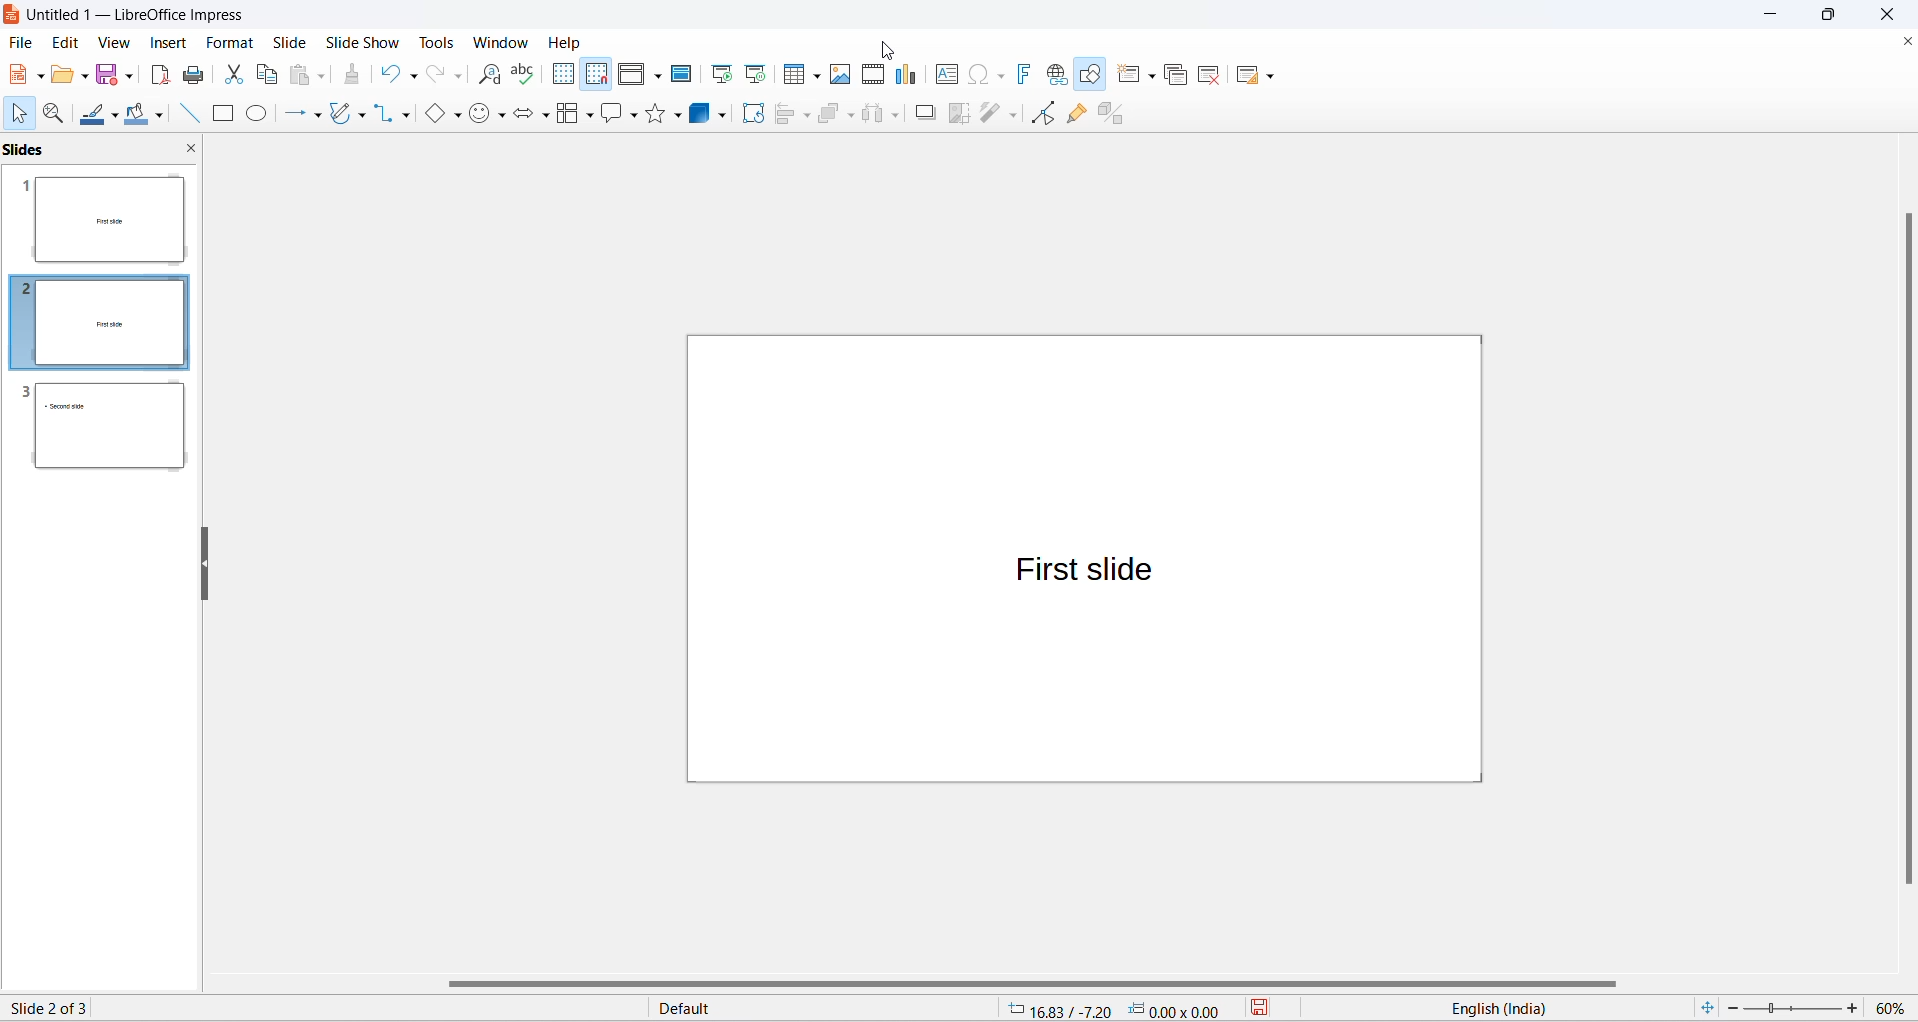 The image size is (1918, 1022). What do you see at coordinates (1129, 79) in the screenshot?
I see `new slide` at bounding box center [1129, 79].